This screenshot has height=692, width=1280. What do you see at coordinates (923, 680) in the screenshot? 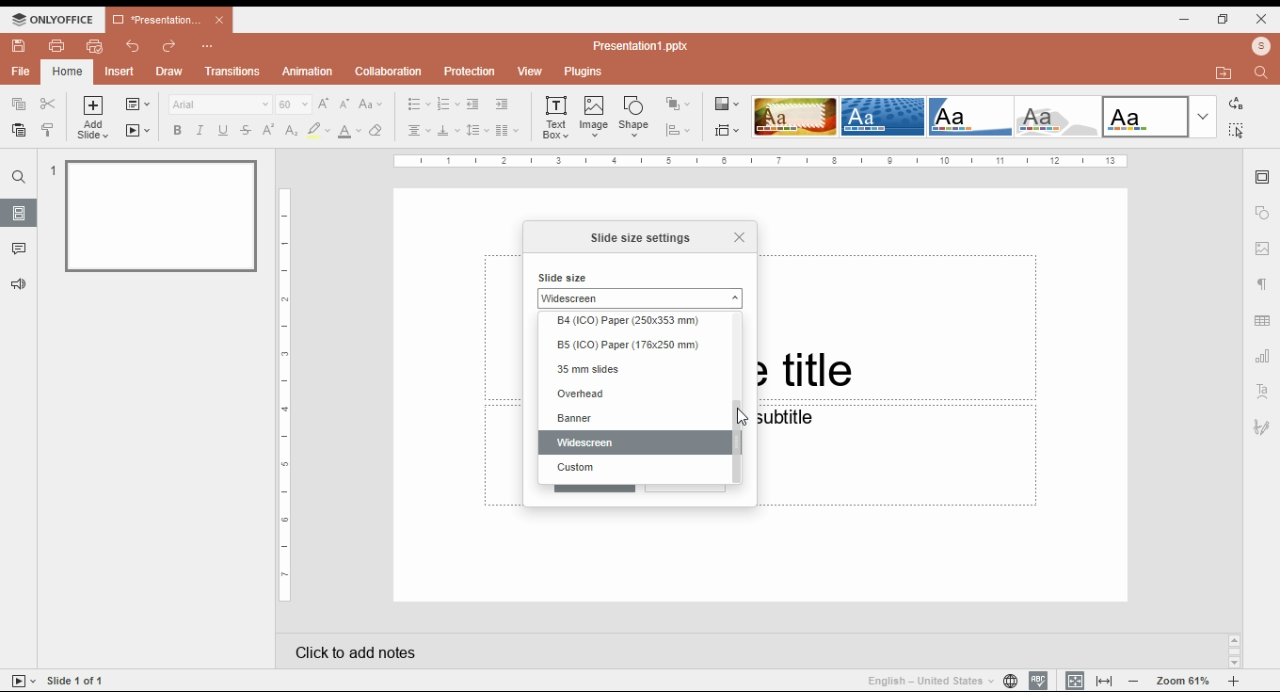
I see `English - United States` at bounding box center [923, 680].